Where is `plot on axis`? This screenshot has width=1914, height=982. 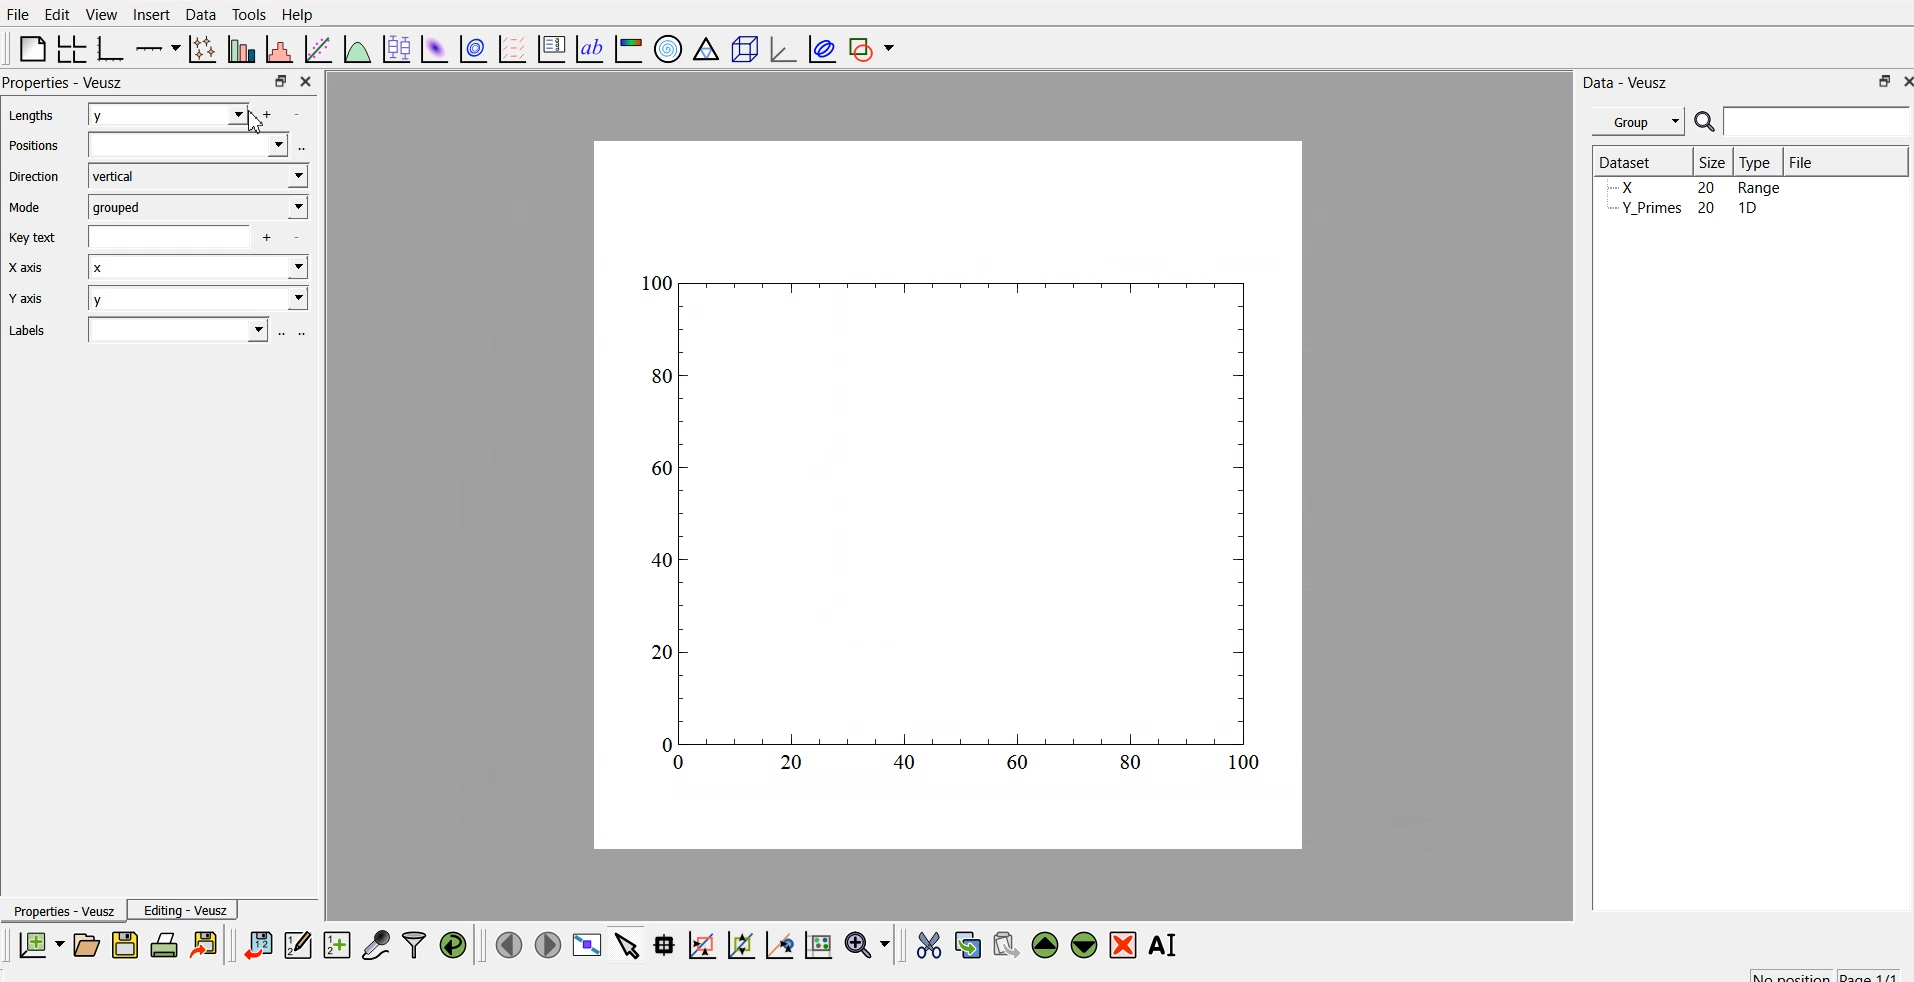 plot on axis is located at coordinates (155, 46).